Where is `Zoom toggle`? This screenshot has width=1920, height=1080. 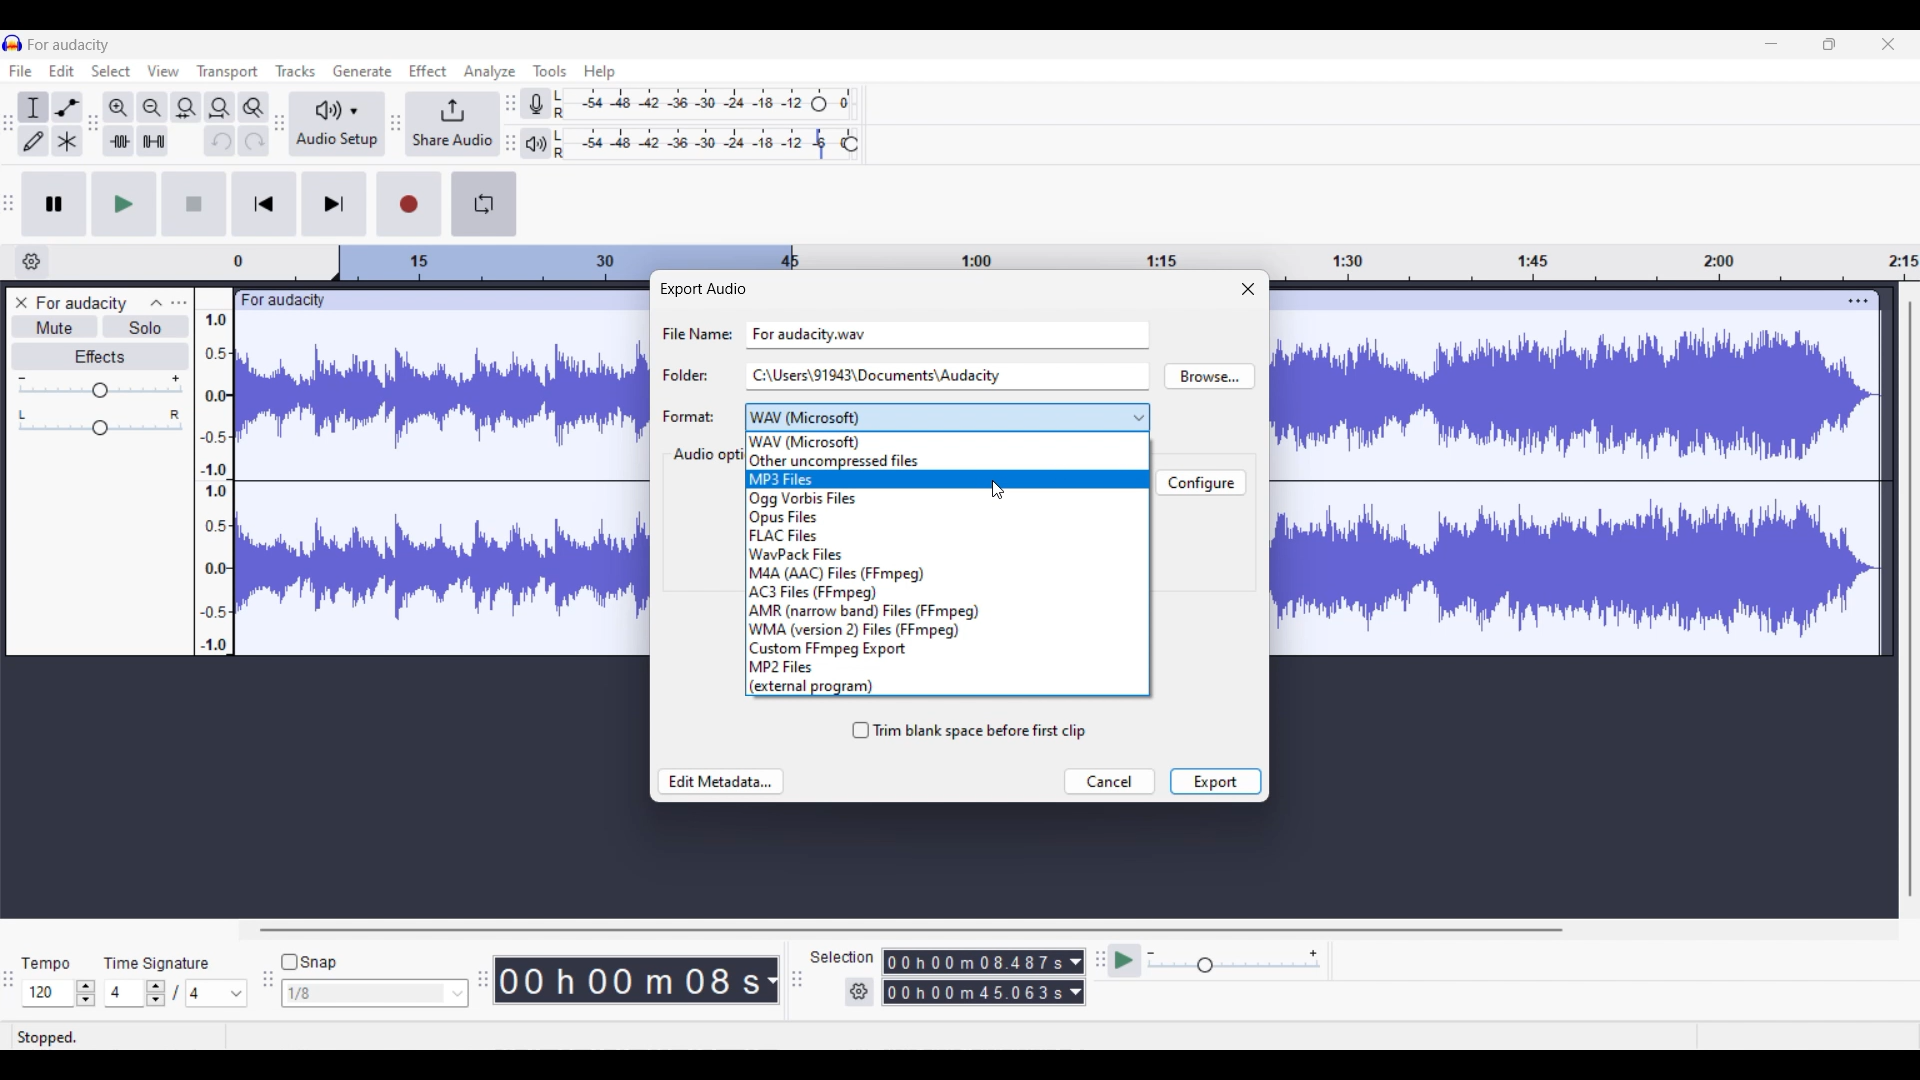
Zoom toggle is located at coordinates (253, 108).